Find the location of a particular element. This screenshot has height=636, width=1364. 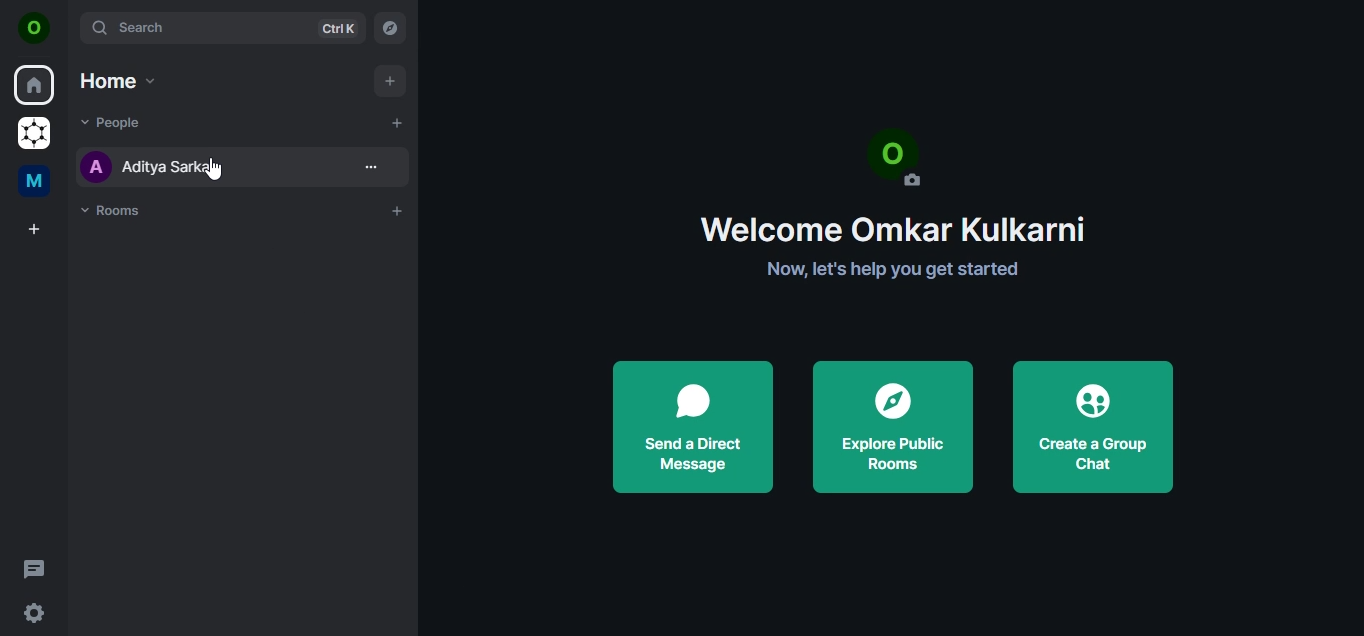

start chat is located at coordinates (398, 123).